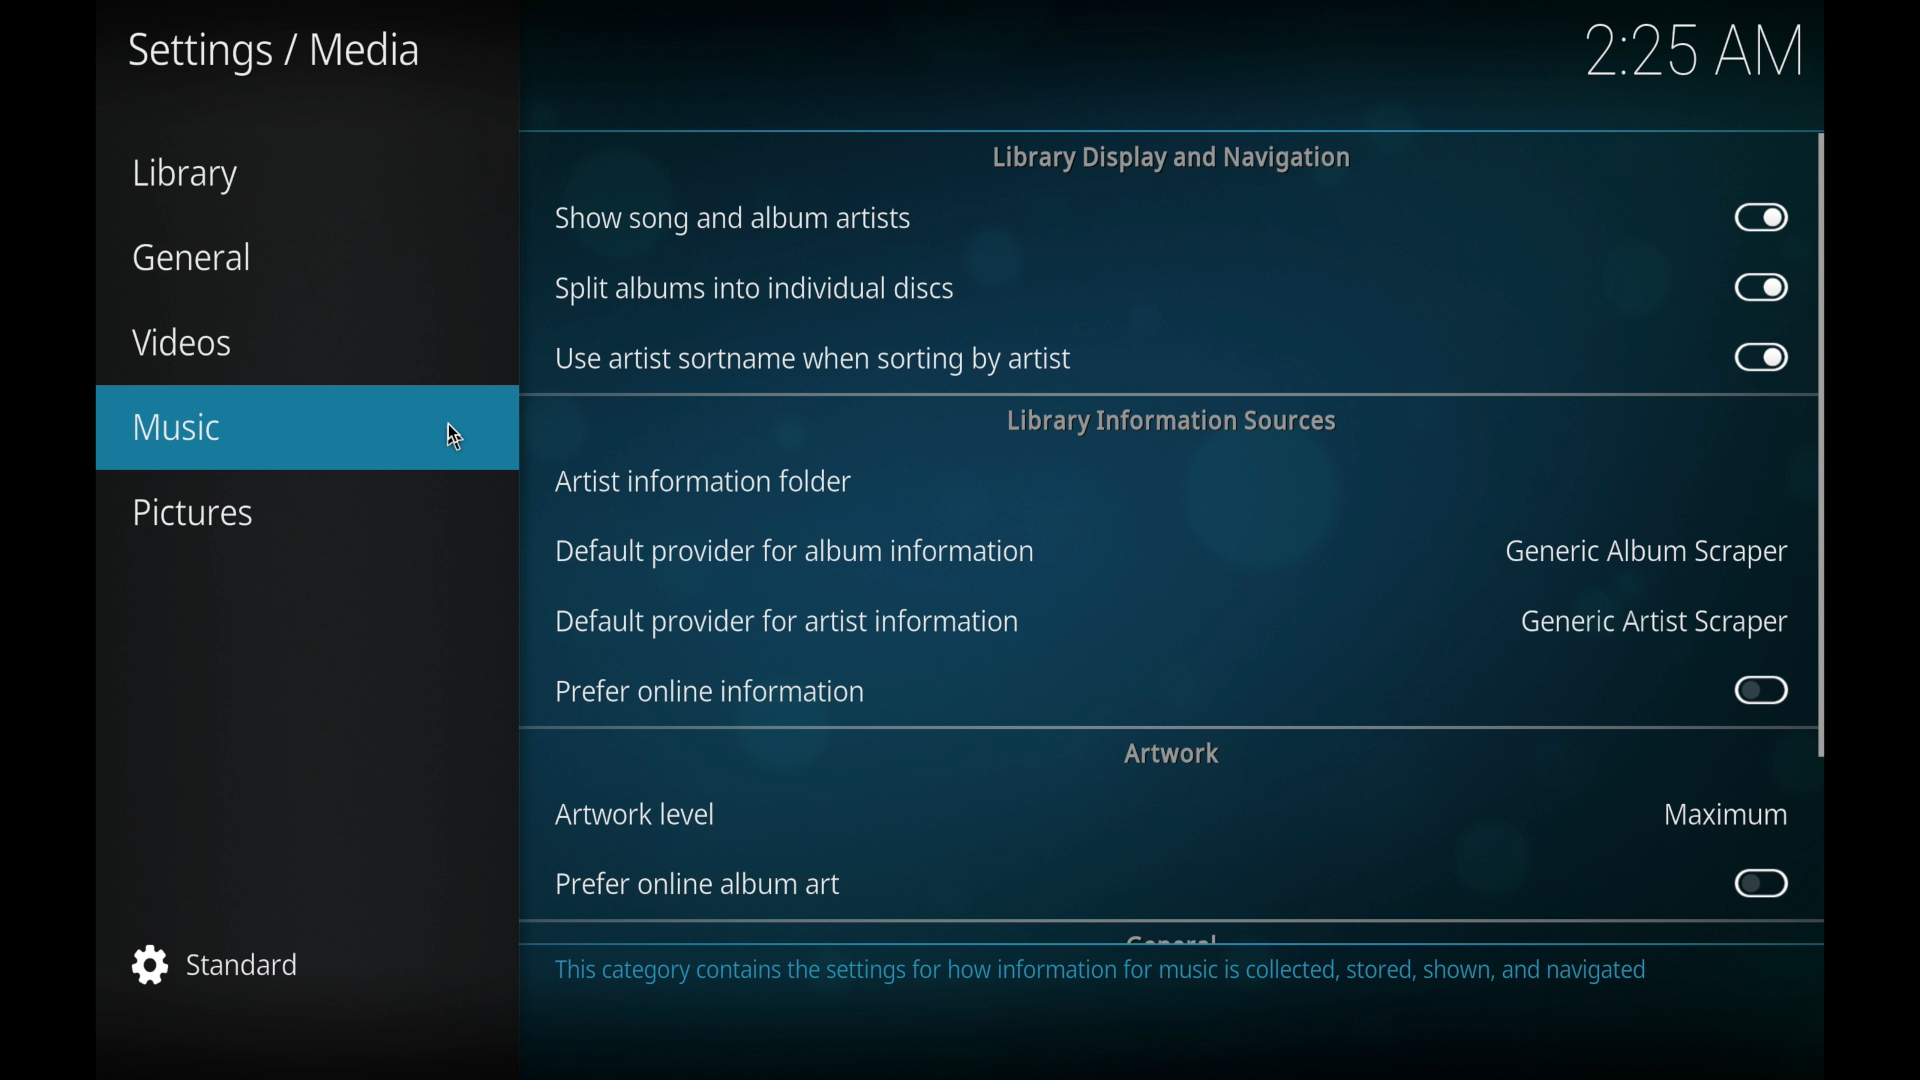 Image resolution: width=1920 pixels, height=1080 pixels. Describe the element at coordinates (788, 623) in the screenshot. I see `default provider for artist information` at that location.